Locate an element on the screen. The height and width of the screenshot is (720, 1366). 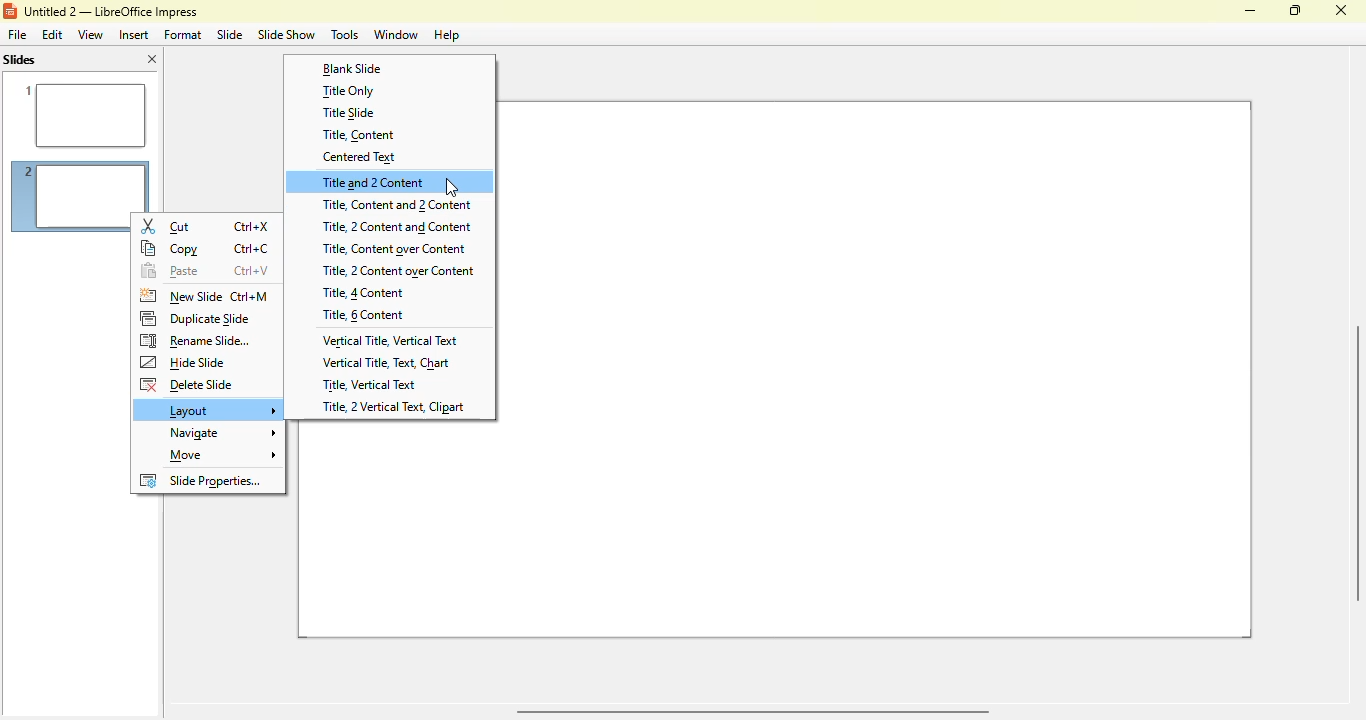
verical scroll bar is located at coordinates (1353, 463).